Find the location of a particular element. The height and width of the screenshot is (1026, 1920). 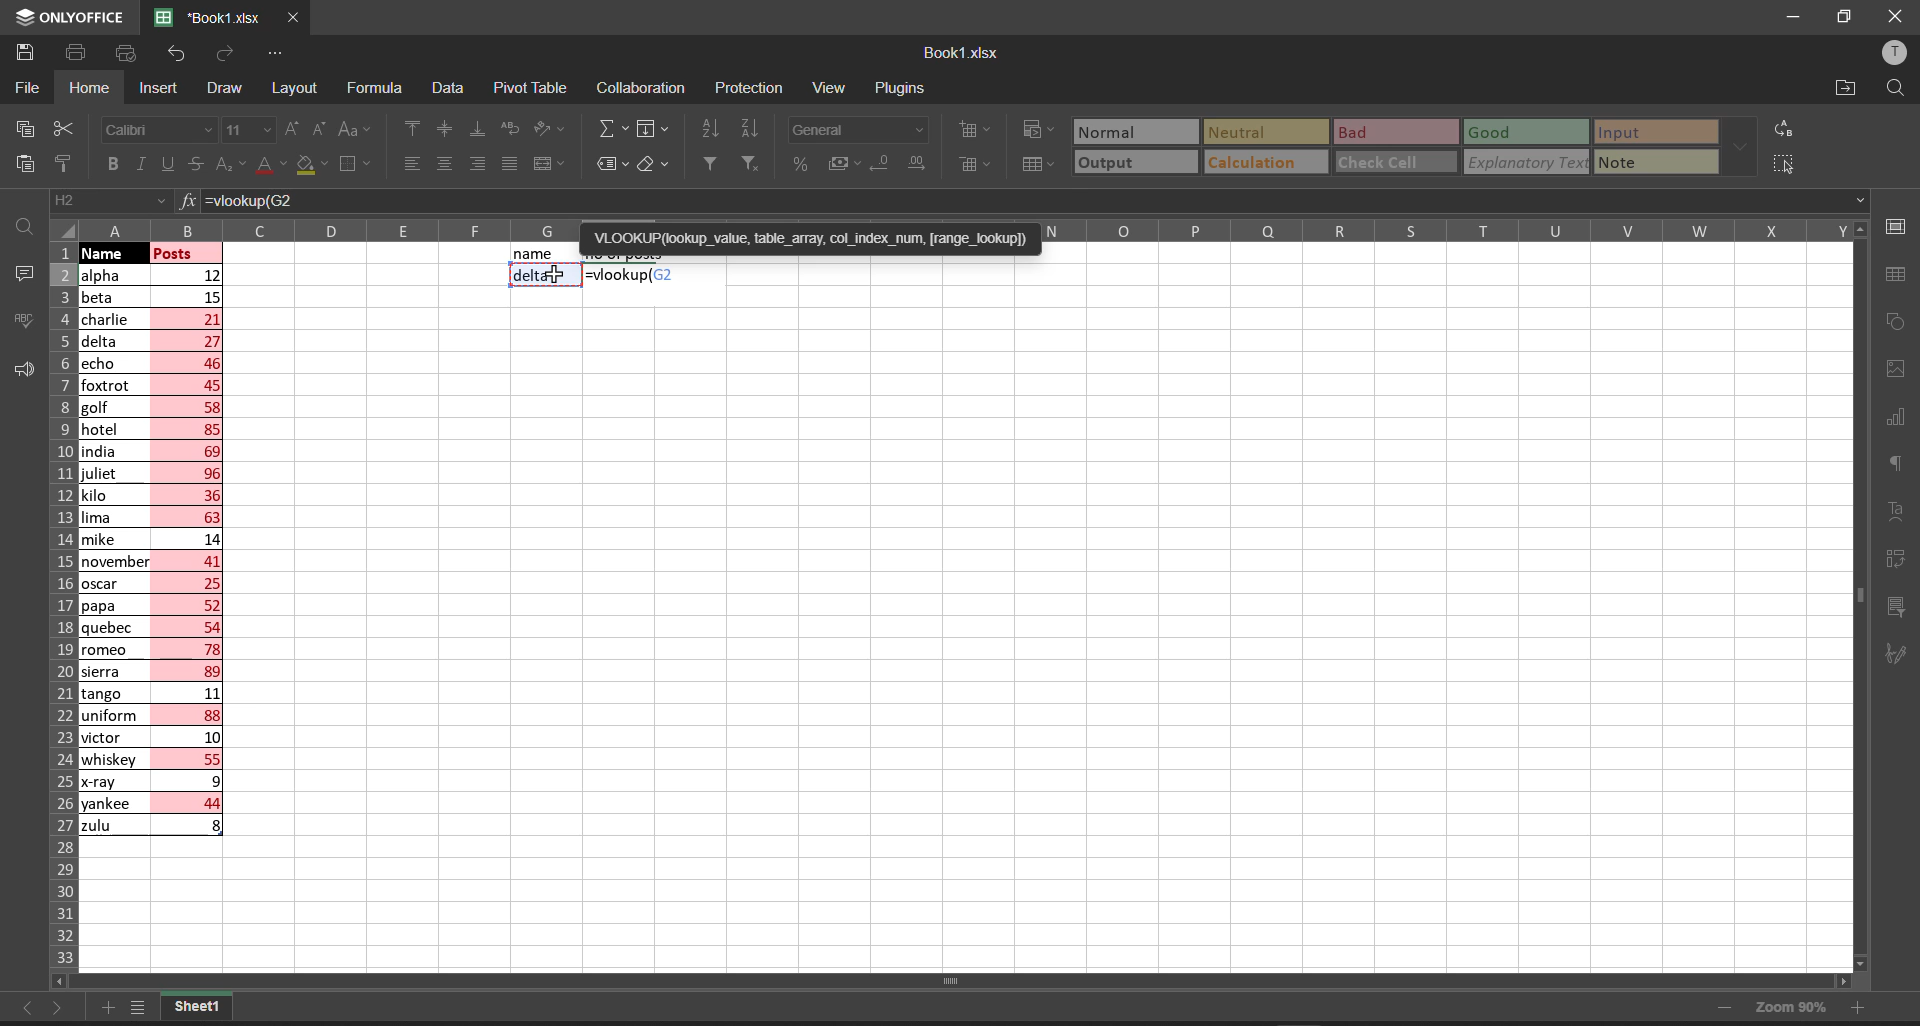

copy style is located at coordinates (70, 162).